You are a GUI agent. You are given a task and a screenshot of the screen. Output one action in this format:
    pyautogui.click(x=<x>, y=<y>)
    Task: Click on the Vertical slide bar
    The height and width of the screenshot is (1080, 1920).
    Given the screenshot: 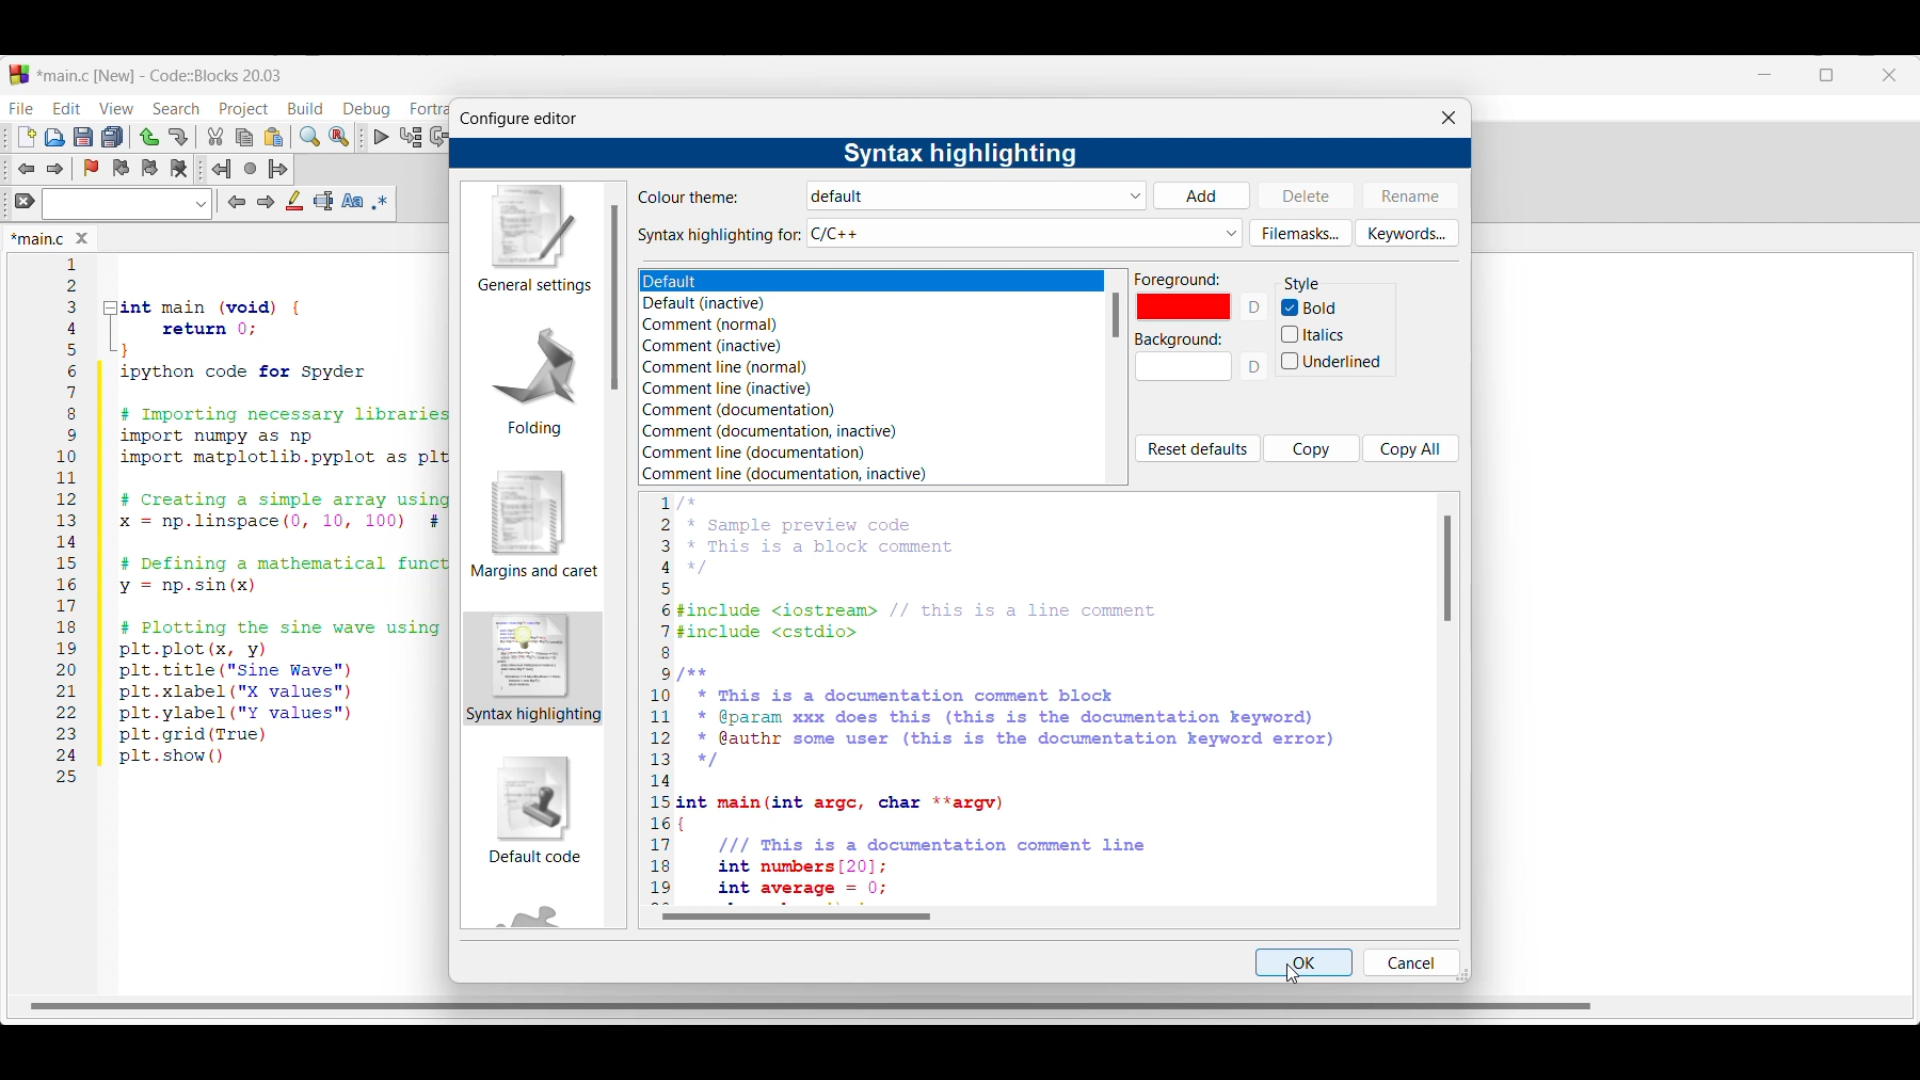 What is the action you would take?
    pyautogui.click(x=1448, y=568)
    